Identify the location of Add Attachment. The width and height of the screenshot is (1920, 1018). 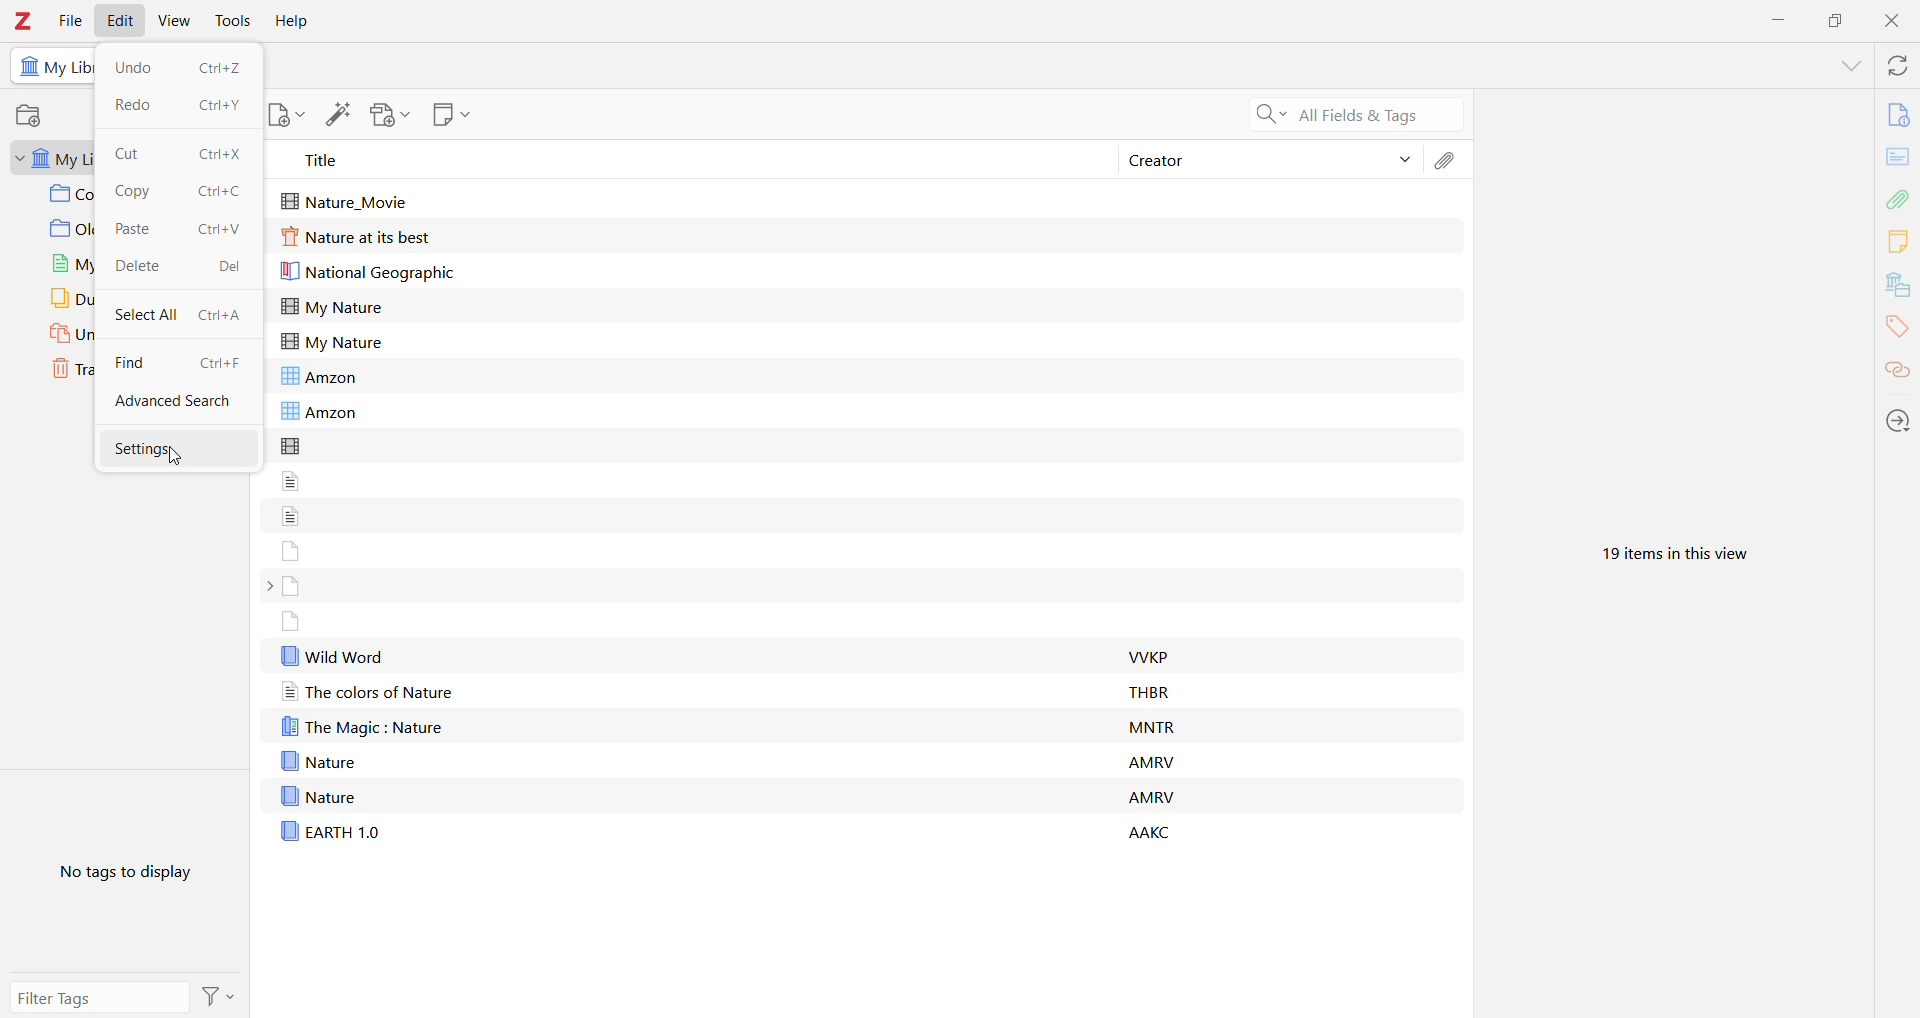
(389, 115).